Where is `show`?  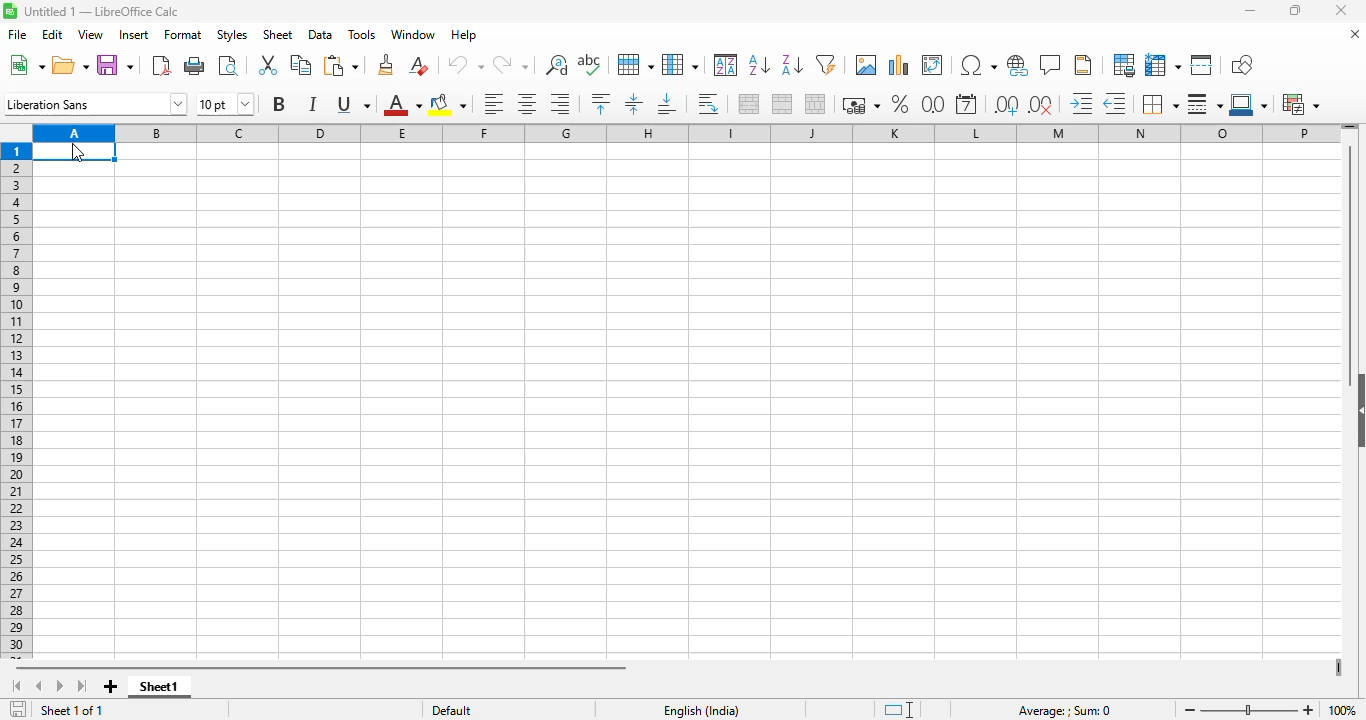
show is located at coordinates (1357, 410).